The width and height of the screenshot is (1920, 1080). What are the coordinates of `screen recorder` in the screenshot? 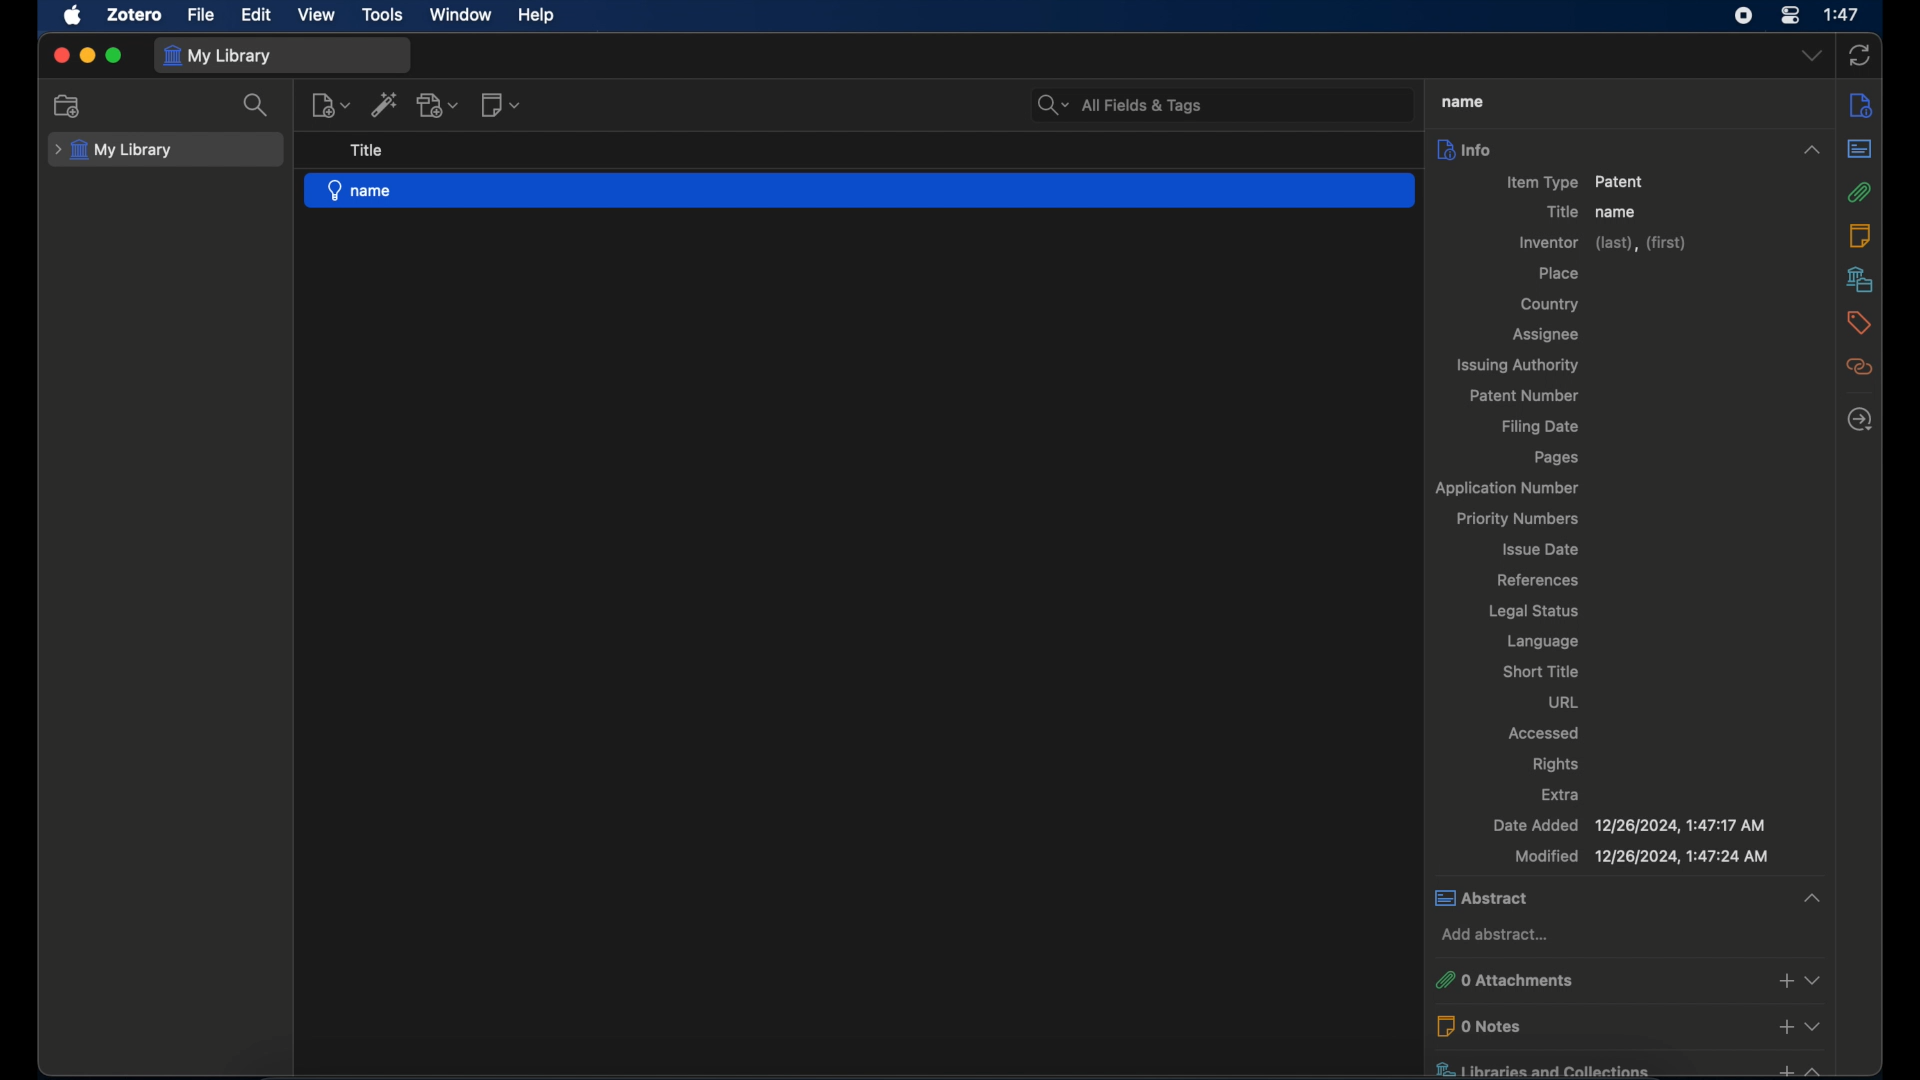 It's located at (1744, 15).